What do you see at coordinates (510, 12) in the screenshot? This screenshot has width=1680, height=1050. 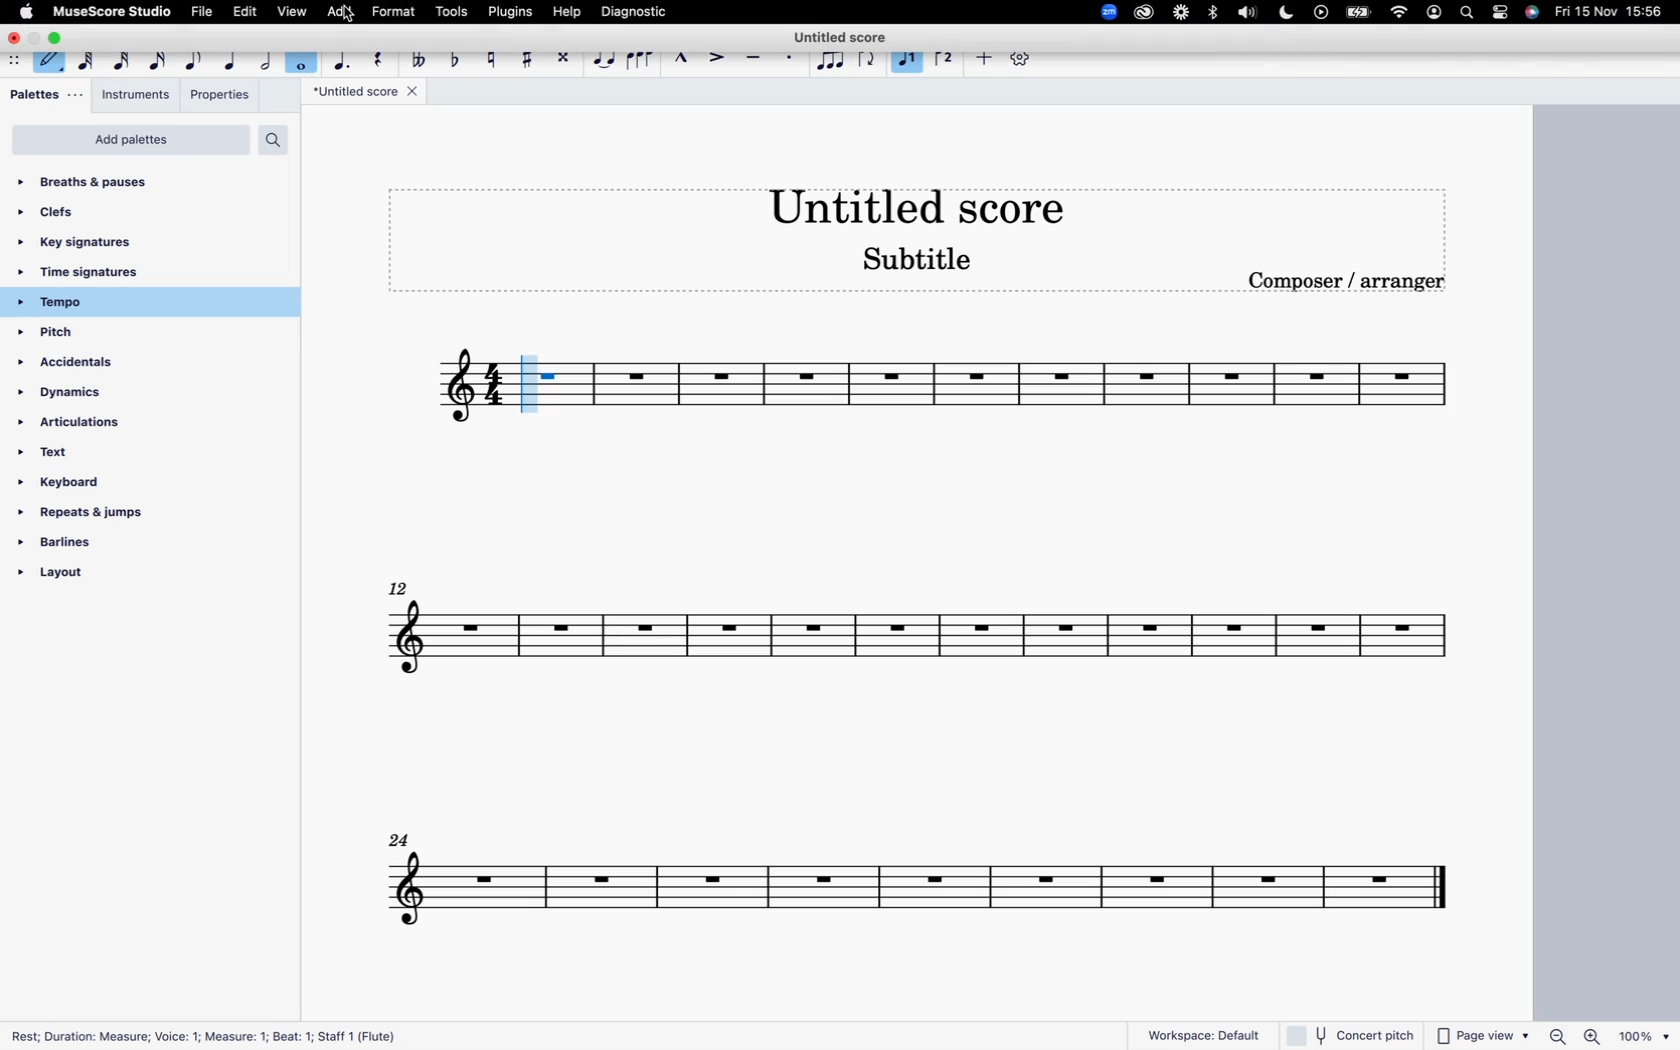 I see `plugins` at bounding box center [510, 12].